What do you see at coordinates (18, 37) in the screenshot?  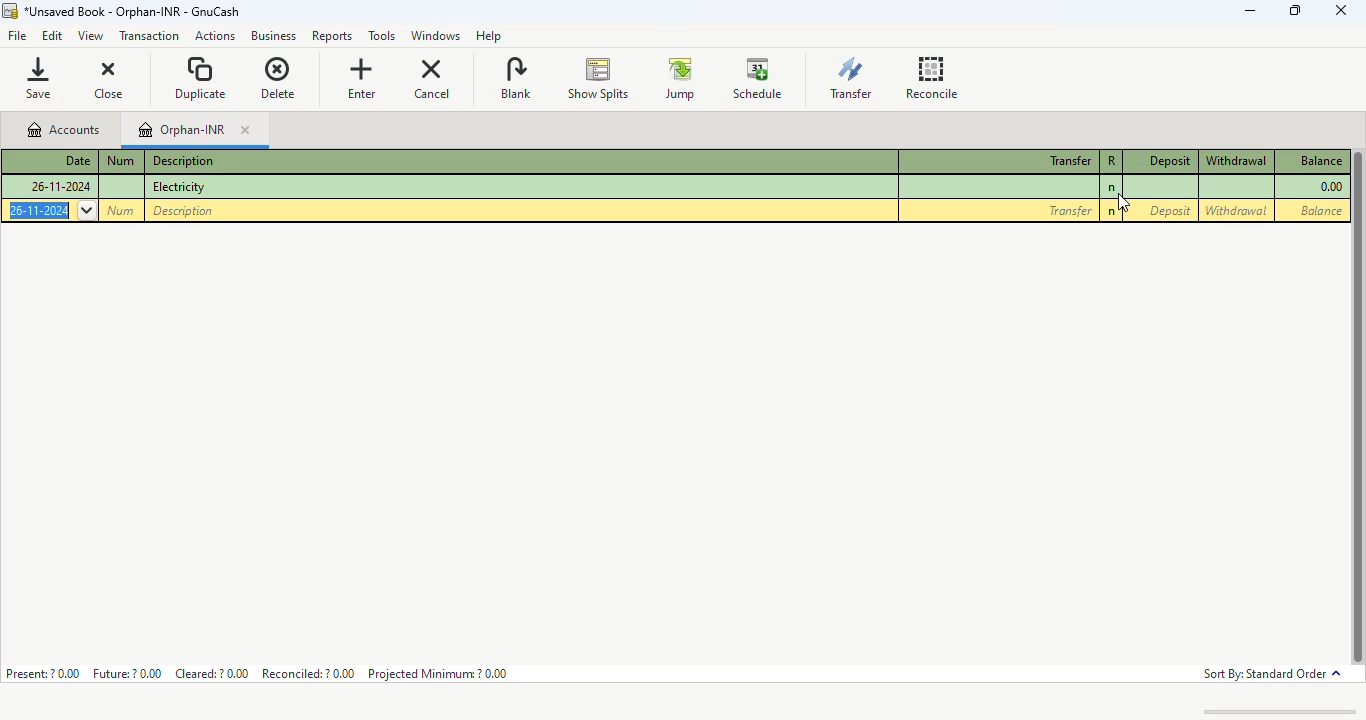 I see `file` at bounding box center [18, 37].